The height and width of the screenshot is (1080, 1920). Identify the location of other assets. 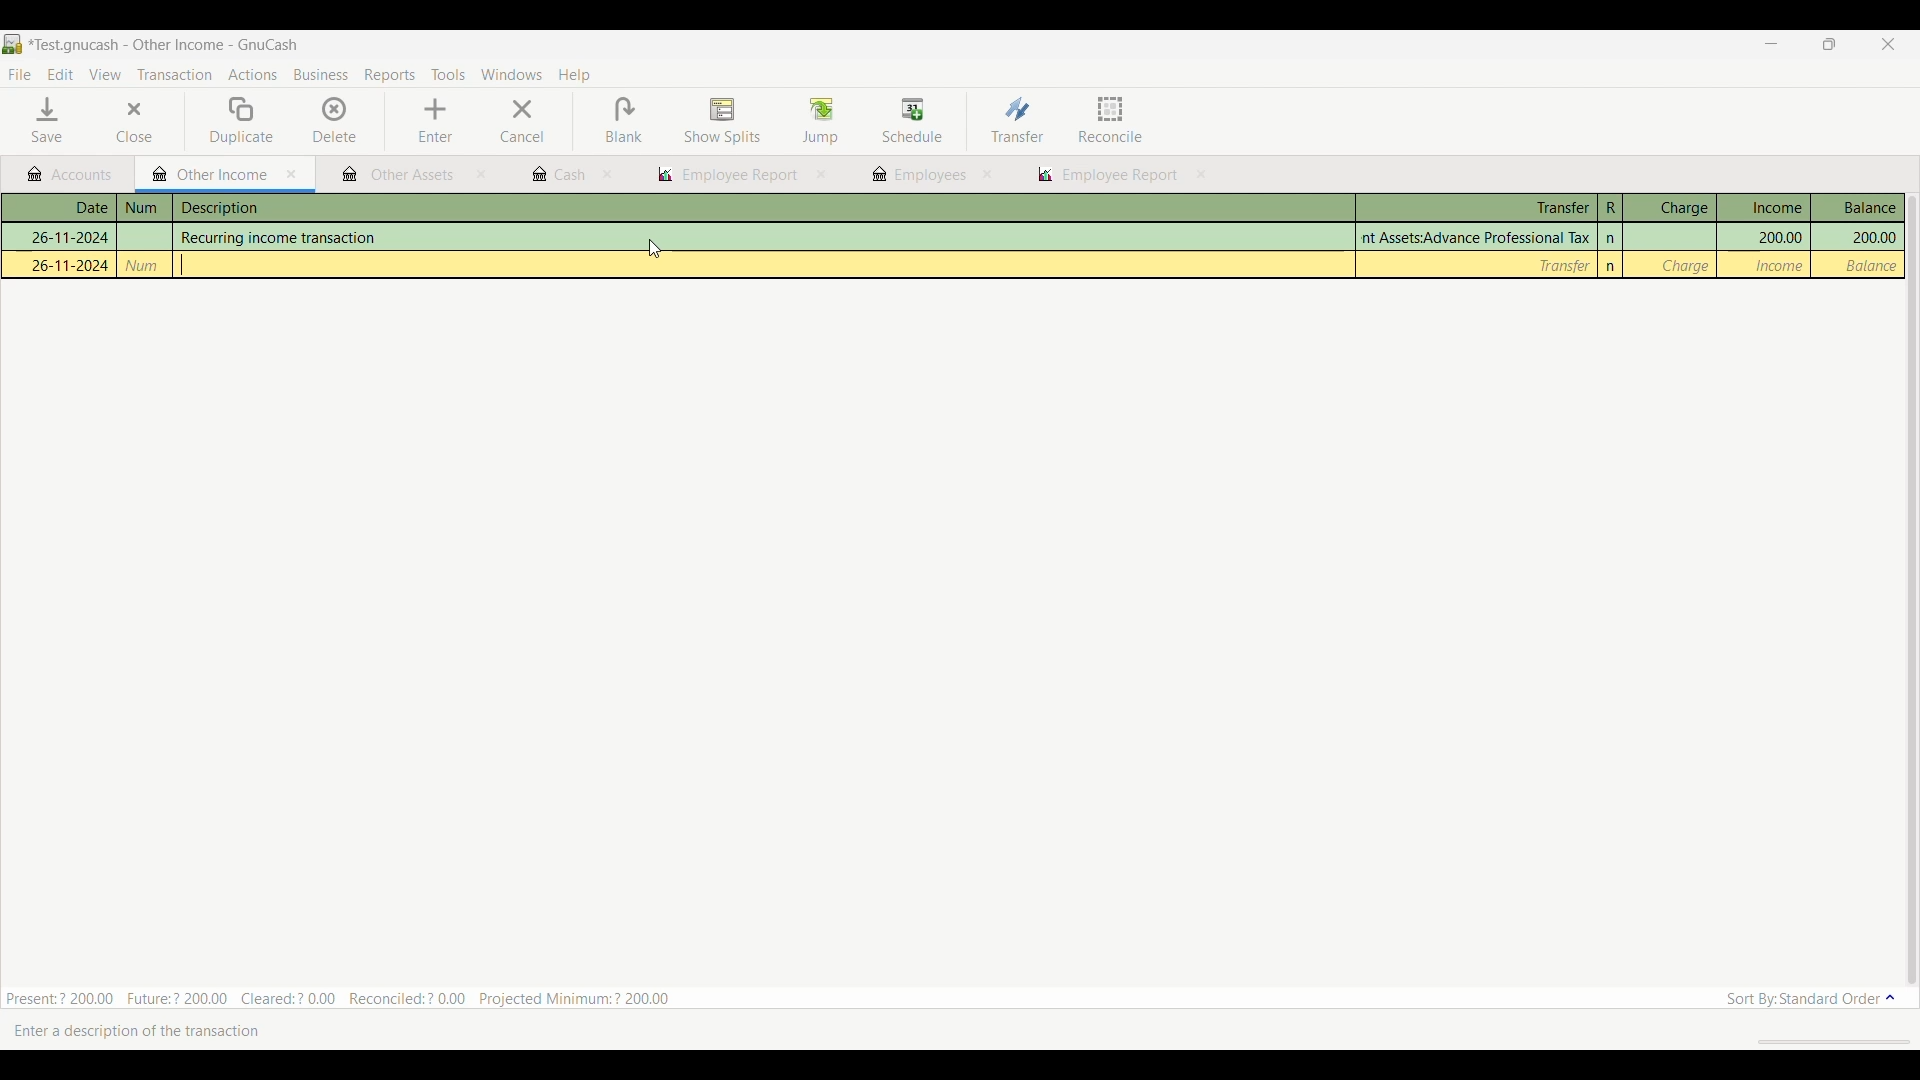
(399, 176).